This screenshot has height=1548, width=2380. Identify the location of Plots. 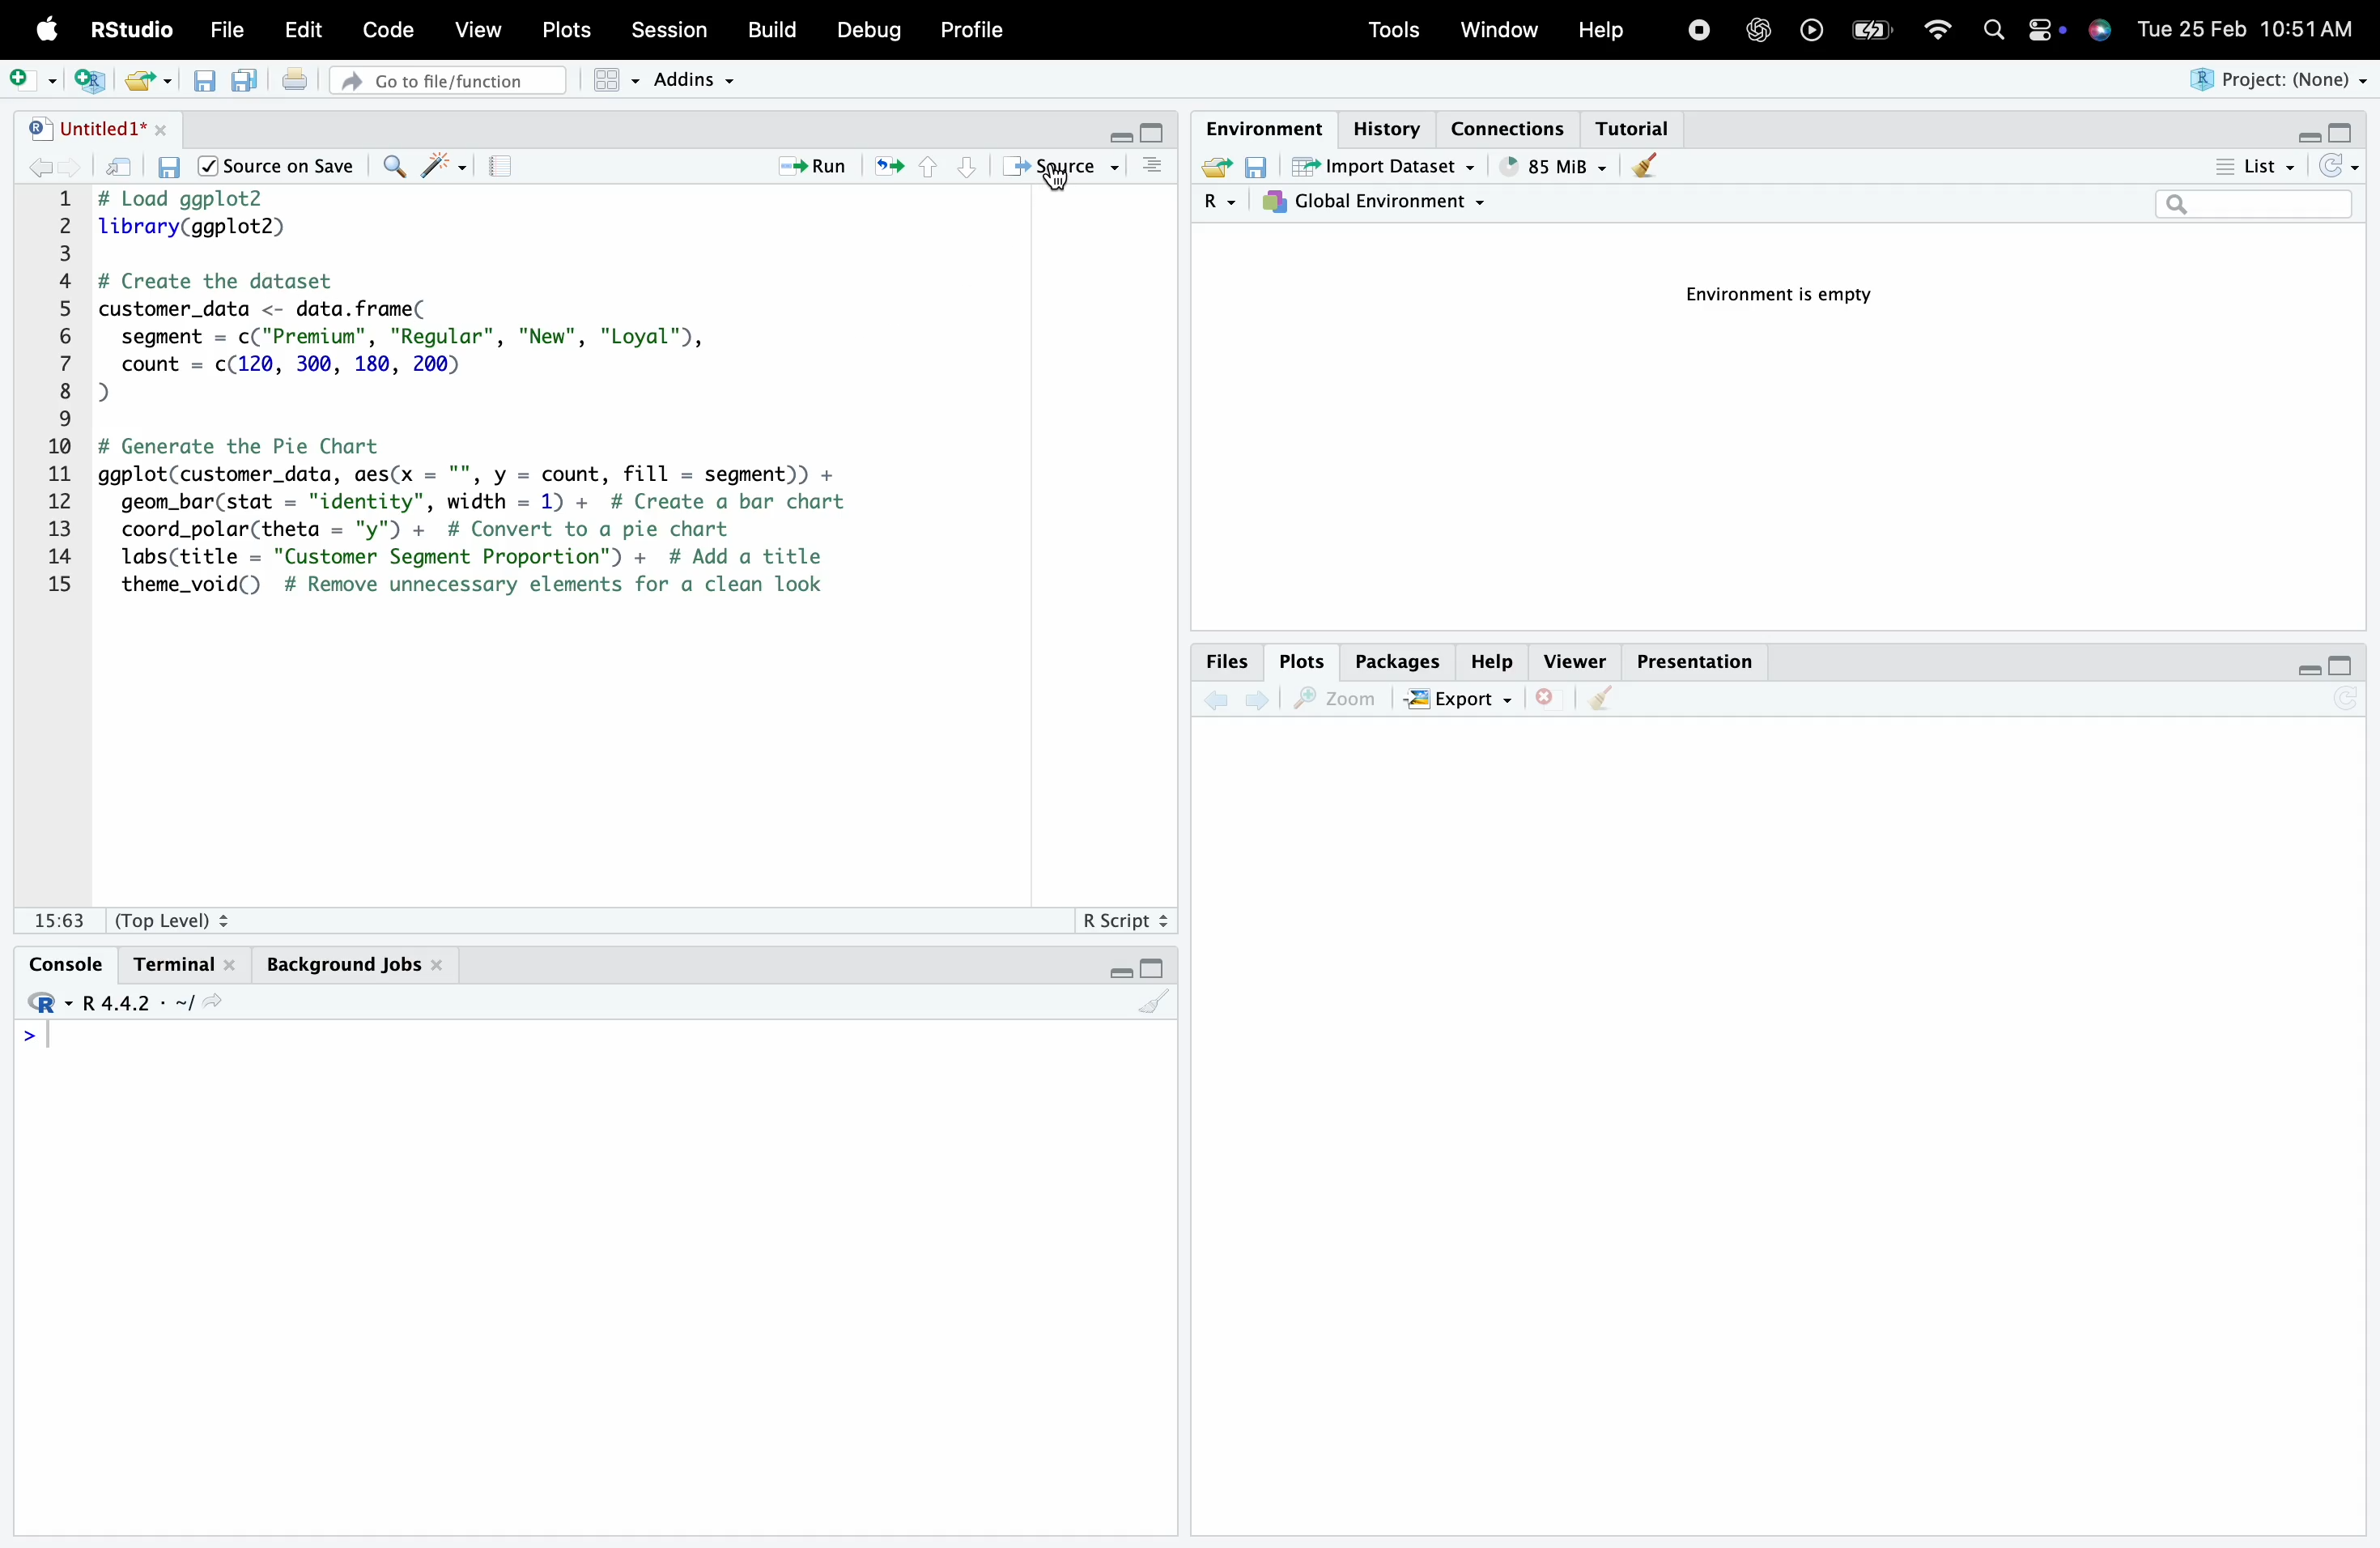
(1295, 659).